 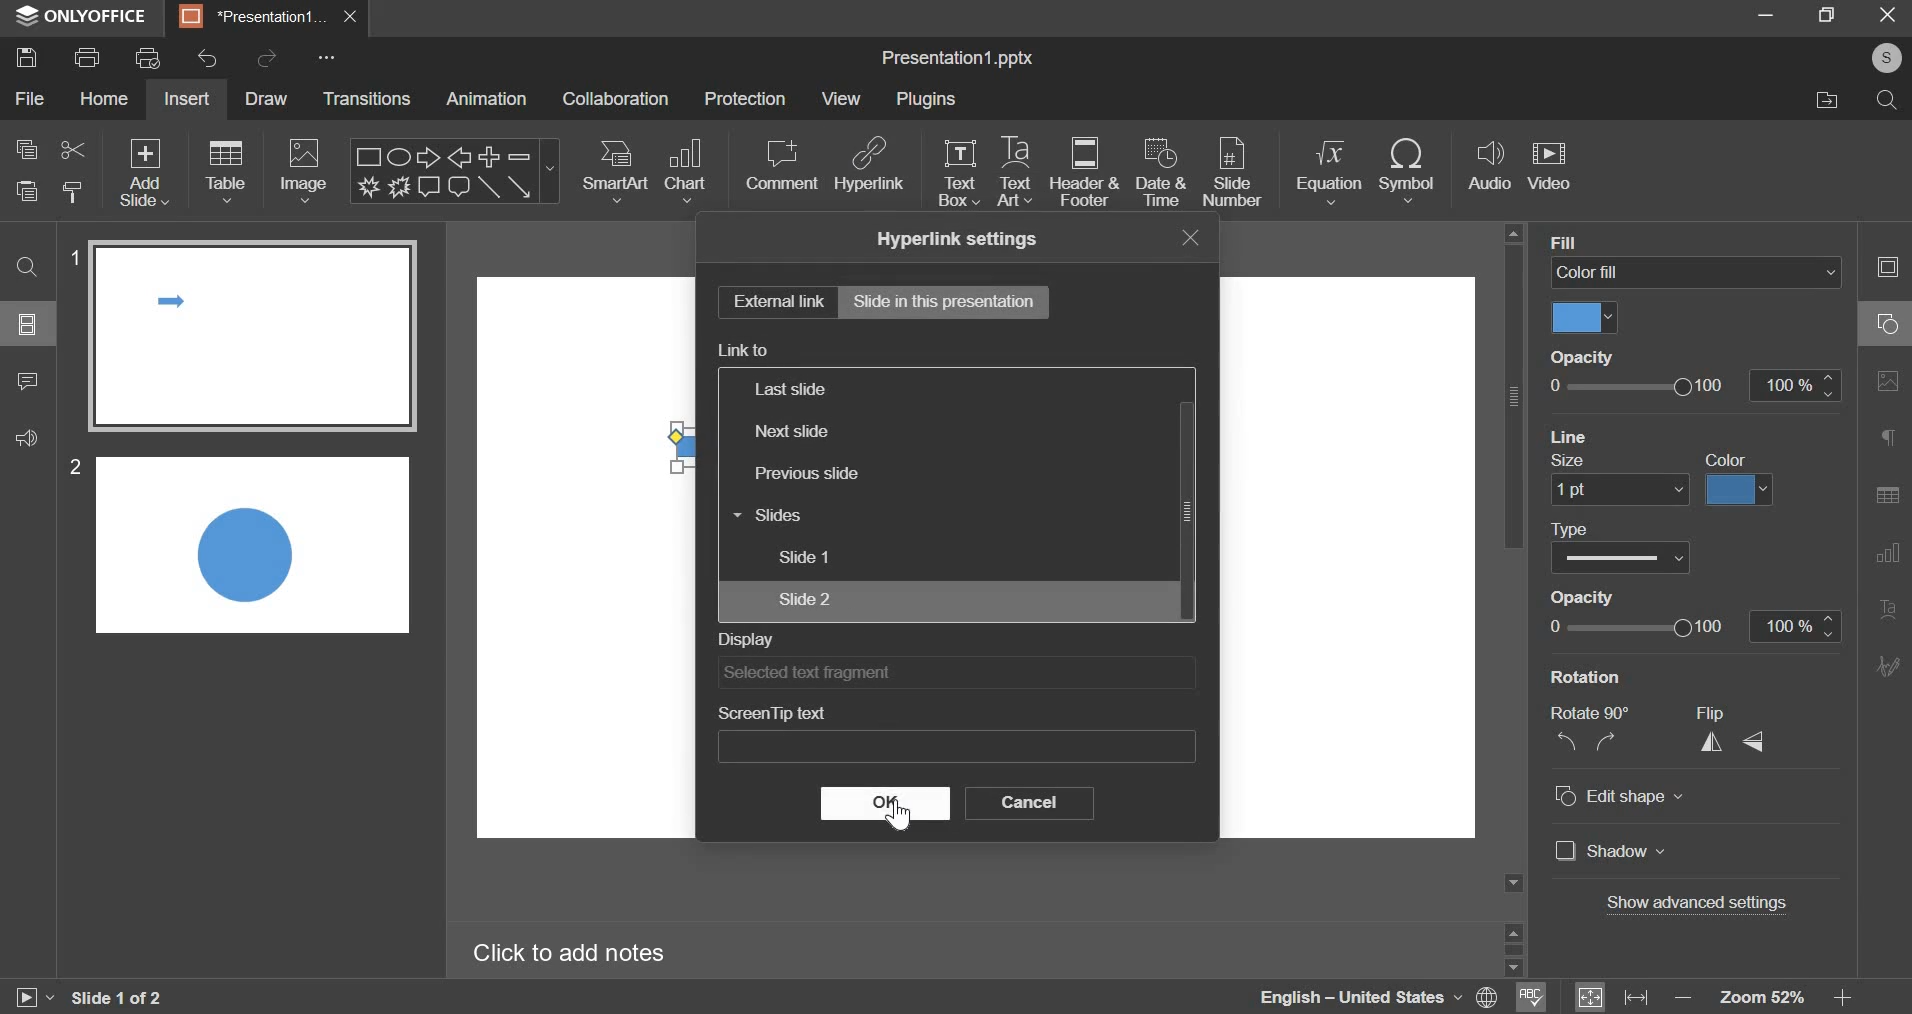 I want to click on insert symbol, so click(x=1407, y=175).